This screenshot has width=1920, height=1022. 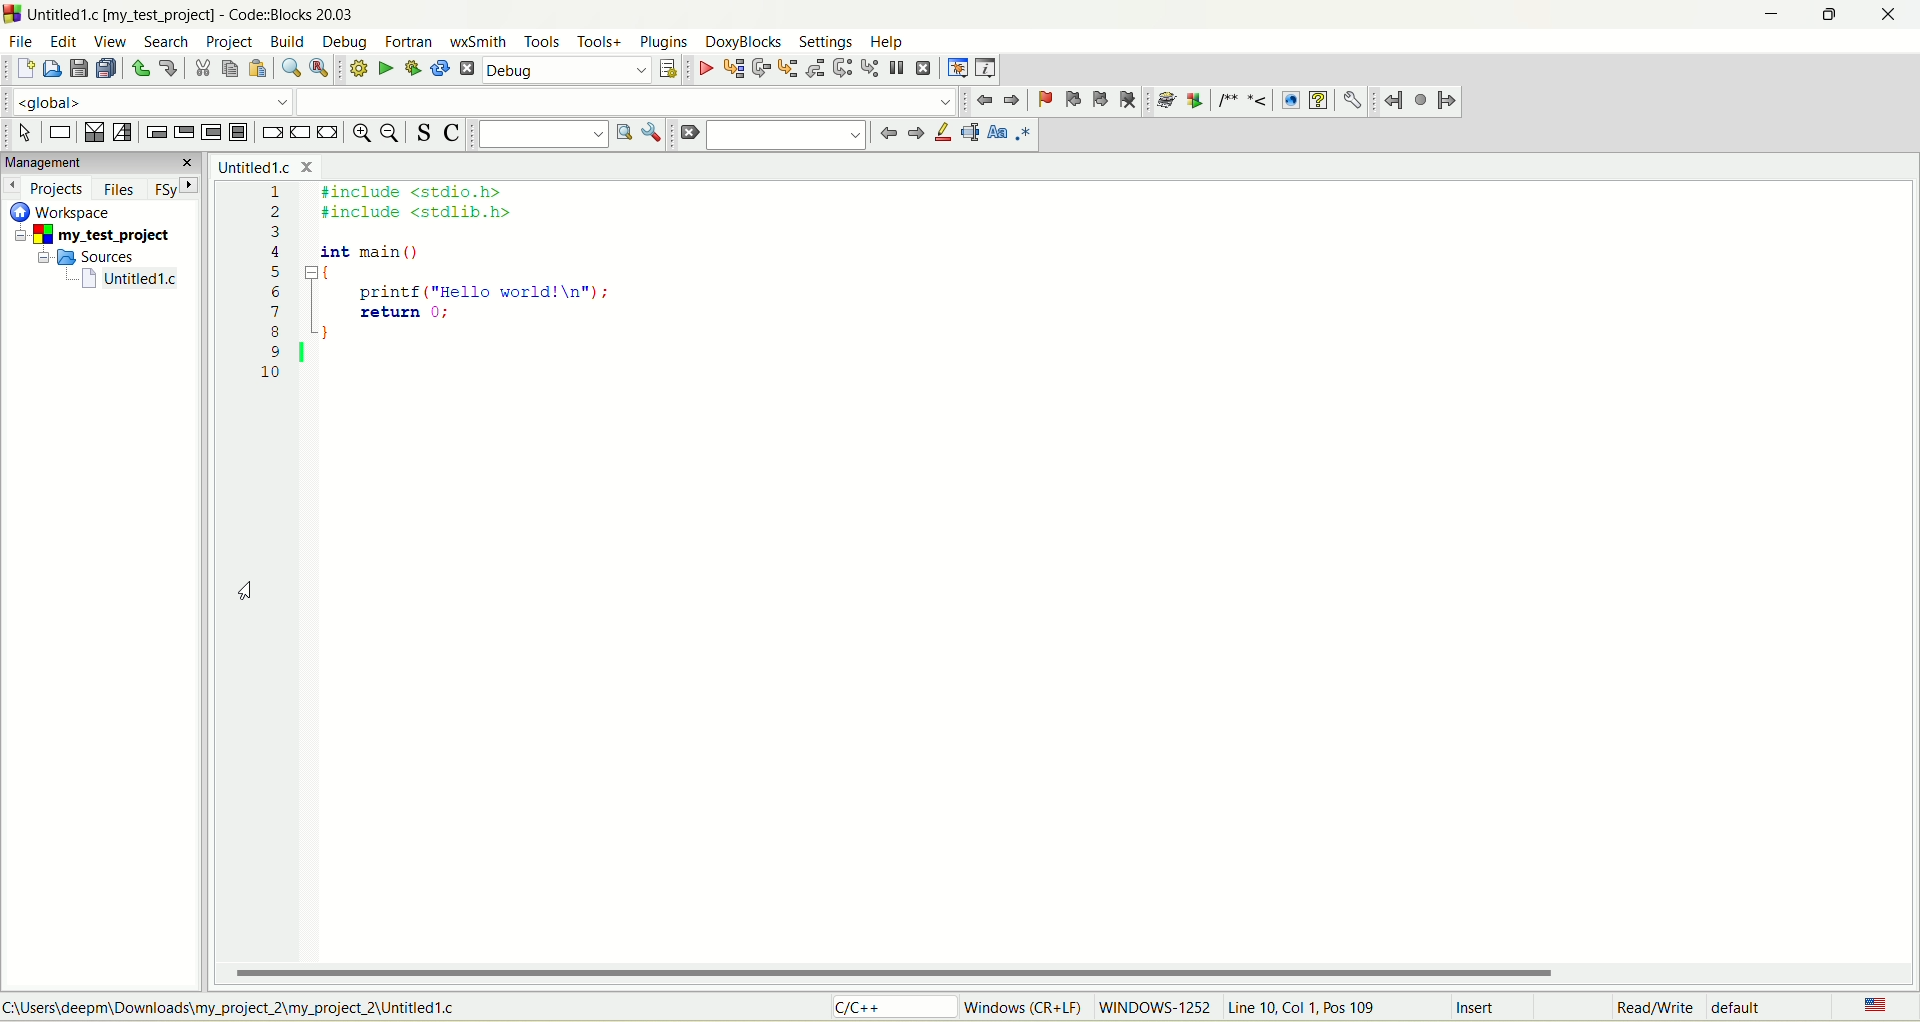 I want to click on run to cursor, so click(x=731, y=69).